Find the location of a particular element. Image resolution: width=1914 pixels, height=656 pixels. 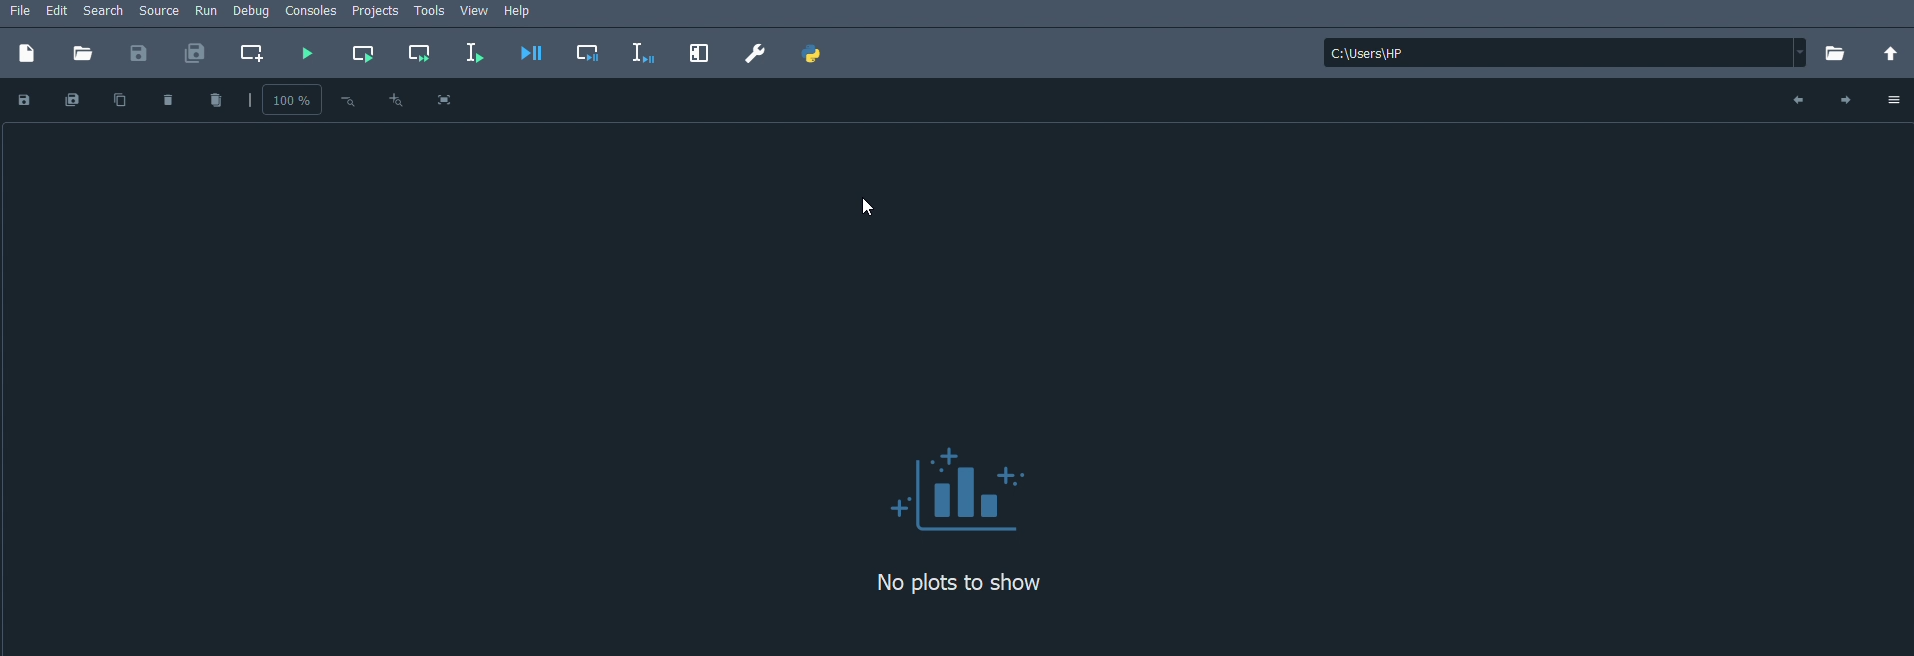

Help is located at coordinates (526, 13).